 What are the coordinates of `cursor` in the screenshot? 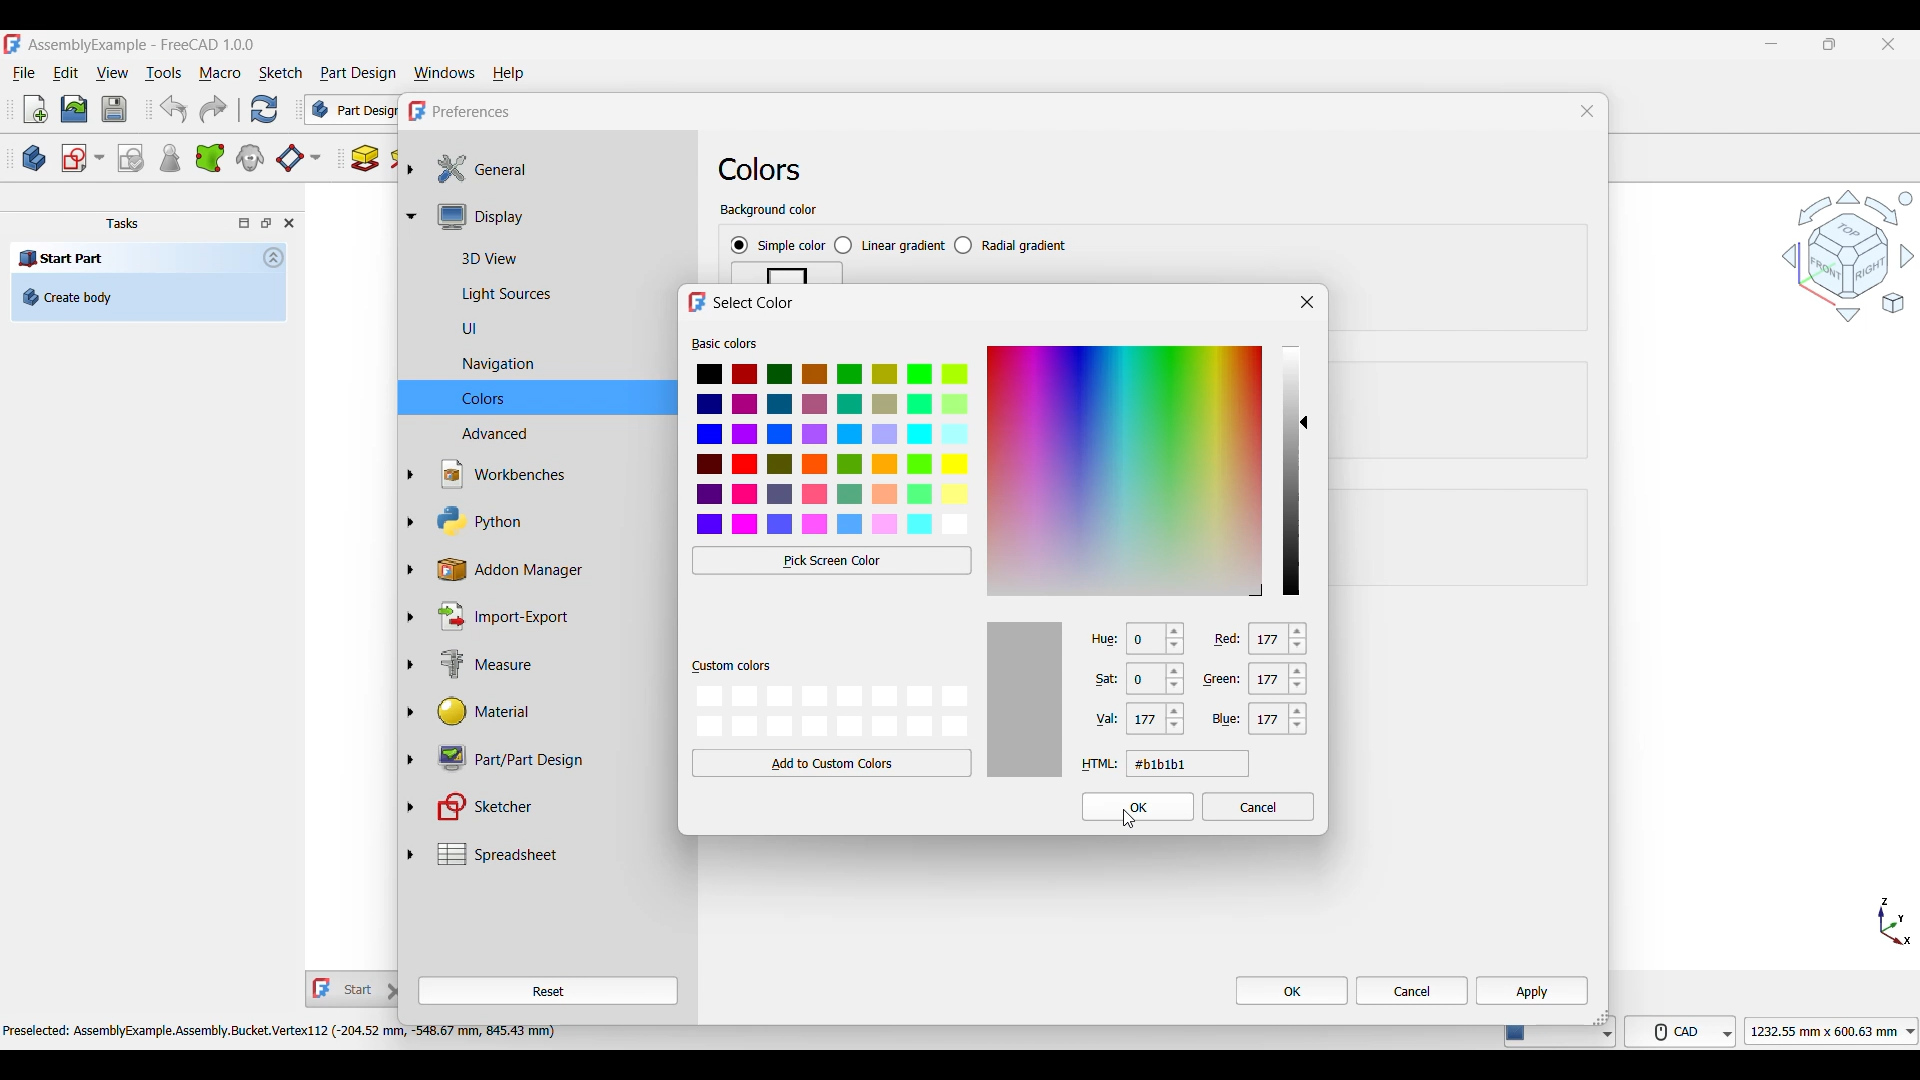 It's located at (1132, 823).